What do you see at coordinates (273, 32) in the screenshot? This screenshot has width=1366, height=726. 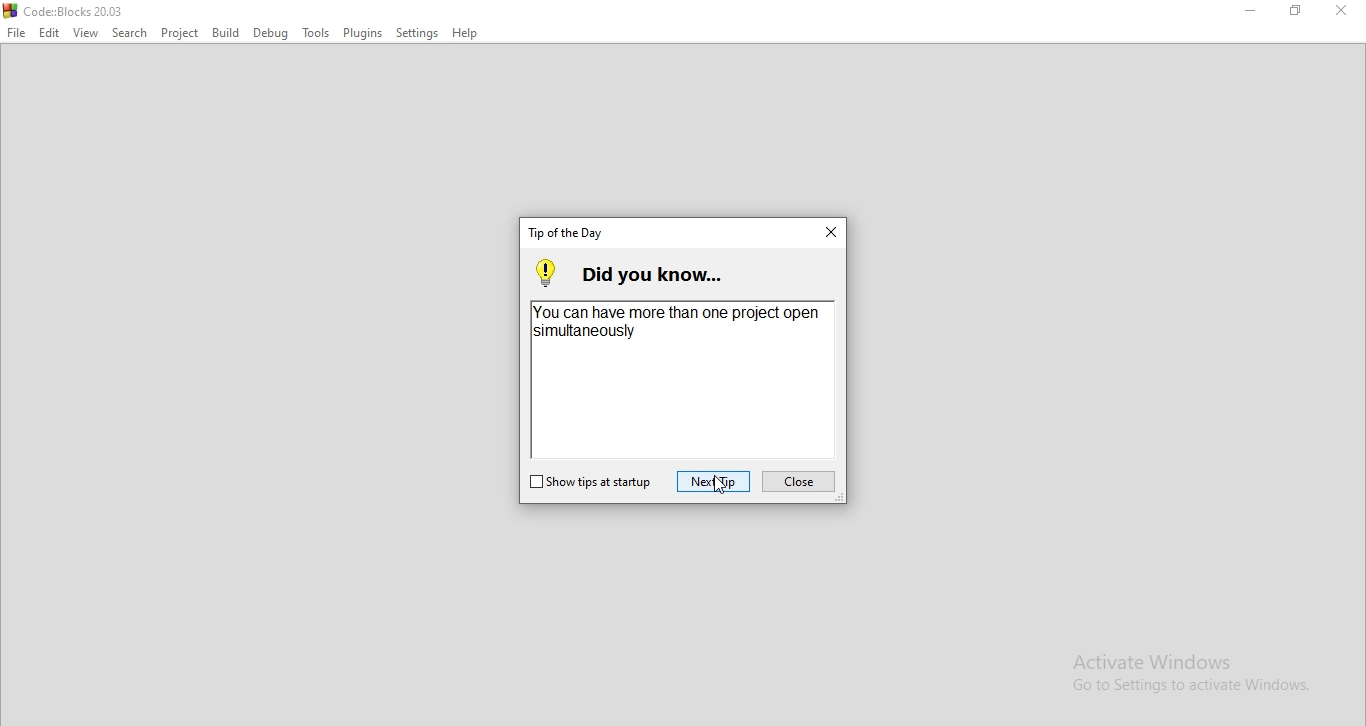 I see `Debug ` at bounding box center [273, 32].